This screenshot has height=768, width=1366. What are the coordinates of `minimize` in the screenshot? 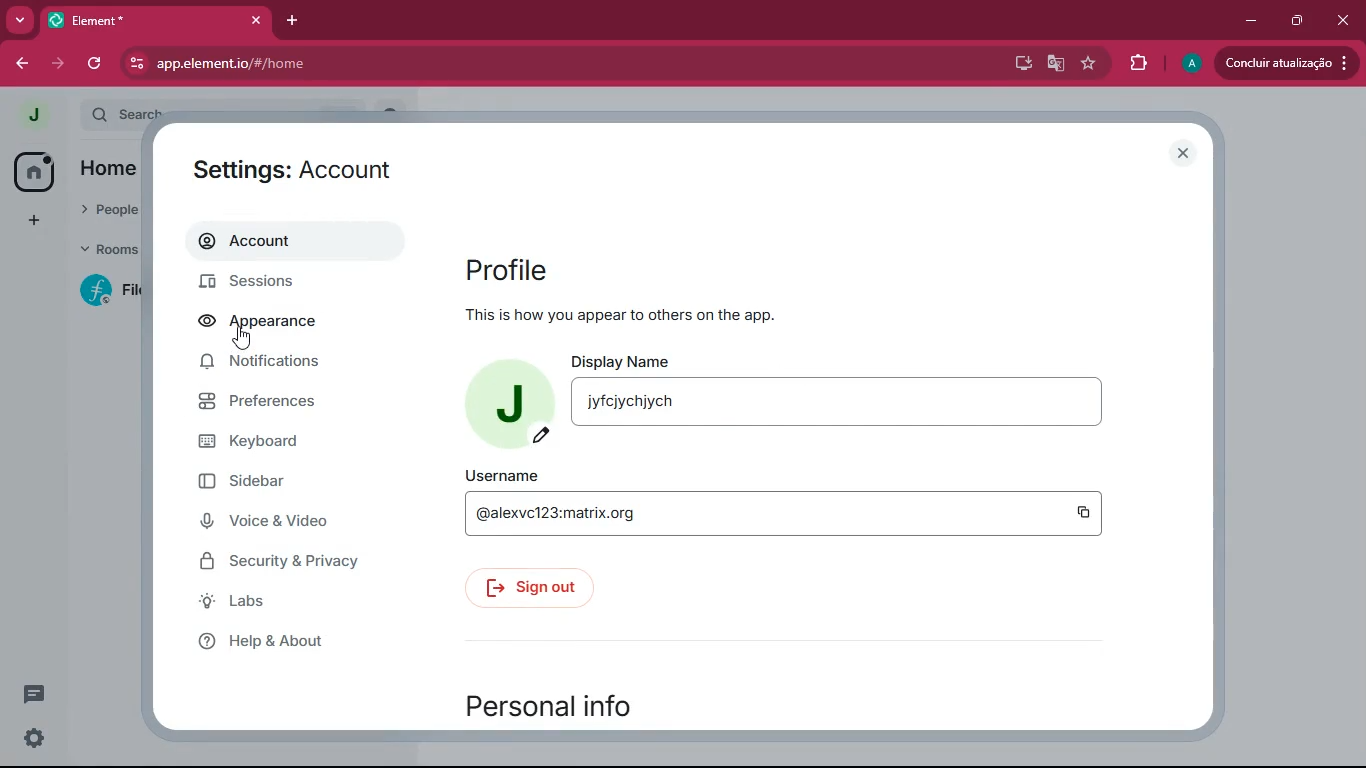 It's located at (1251, 21).